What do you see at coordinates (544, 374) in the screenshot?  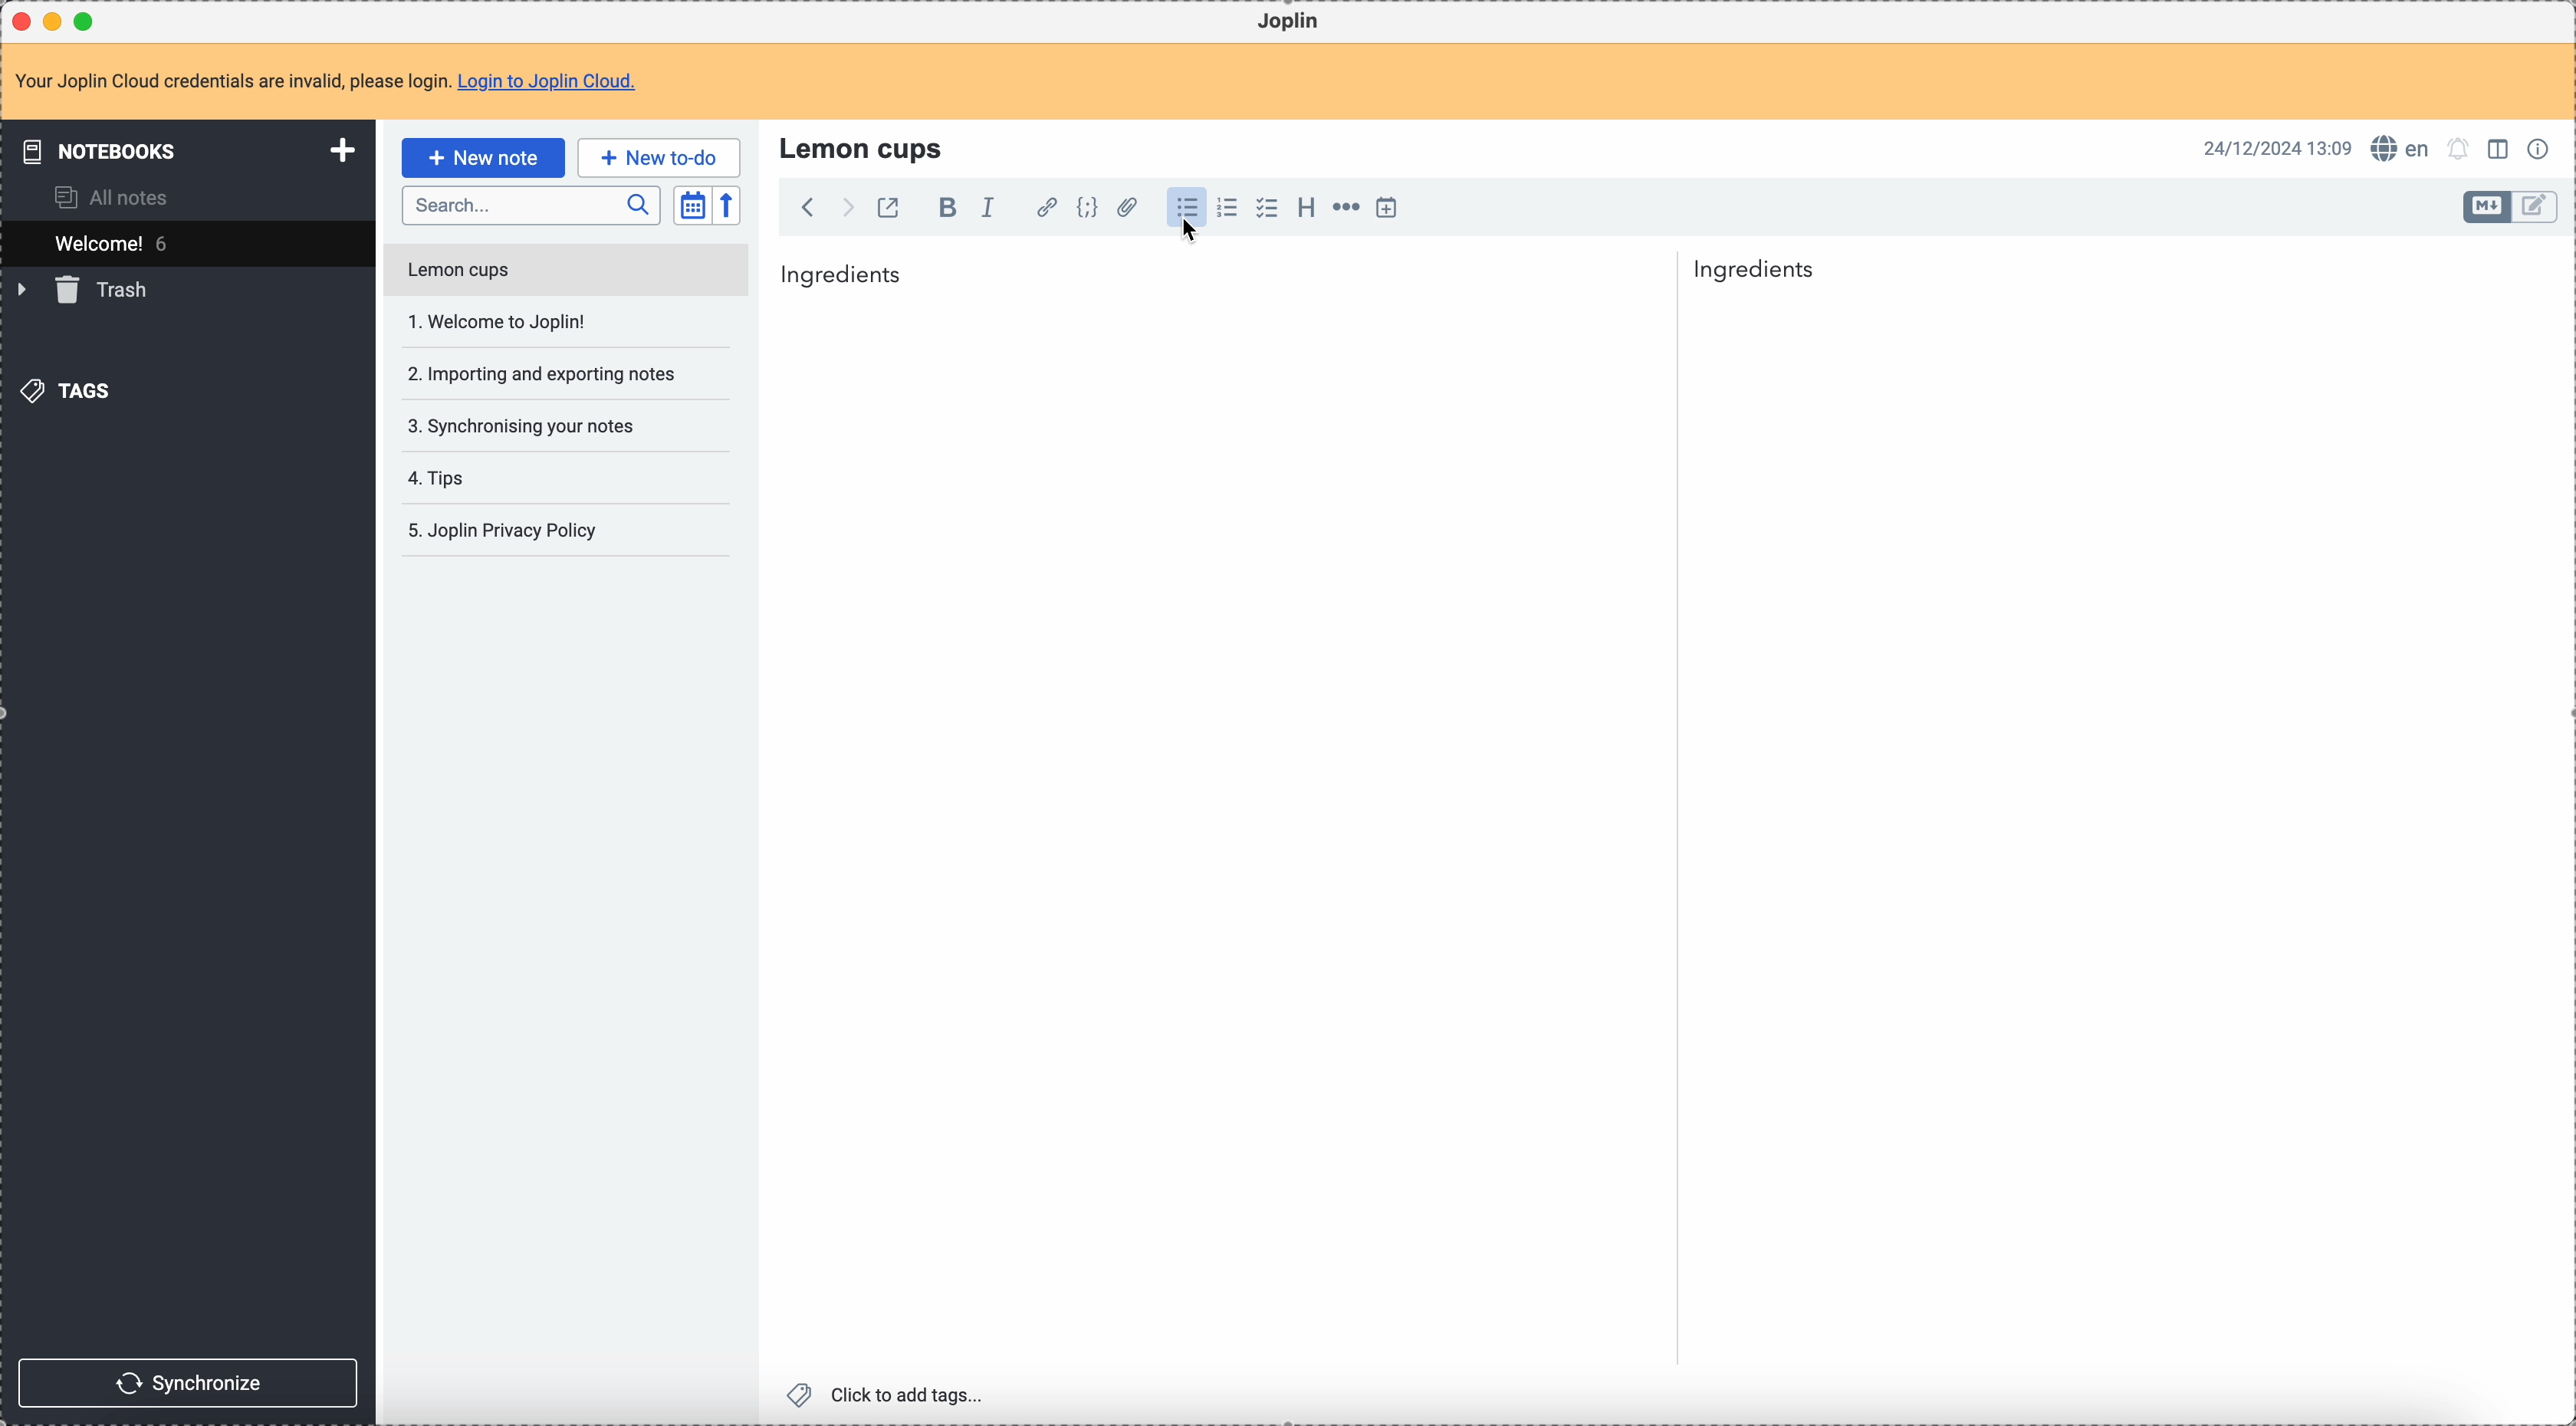 I see `importing and exporting your notes` at bounding box center [544, 374].